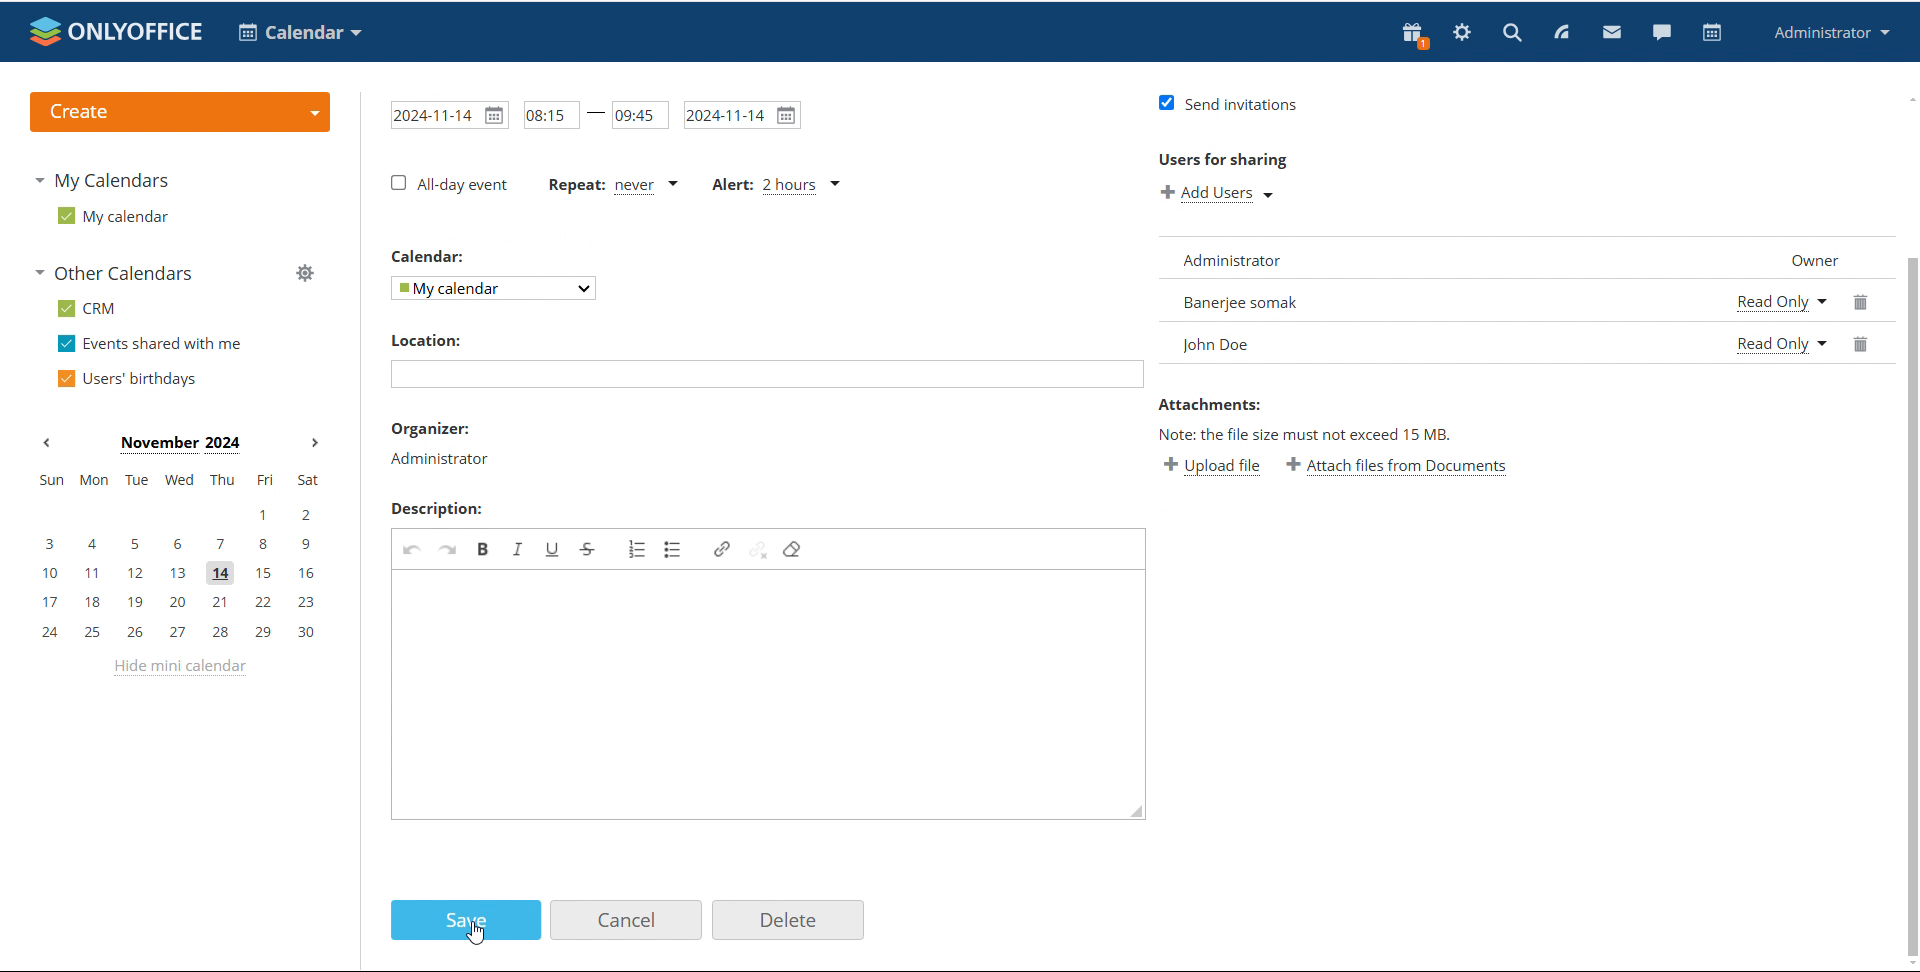  I want to click on Description, so click(436, 508).